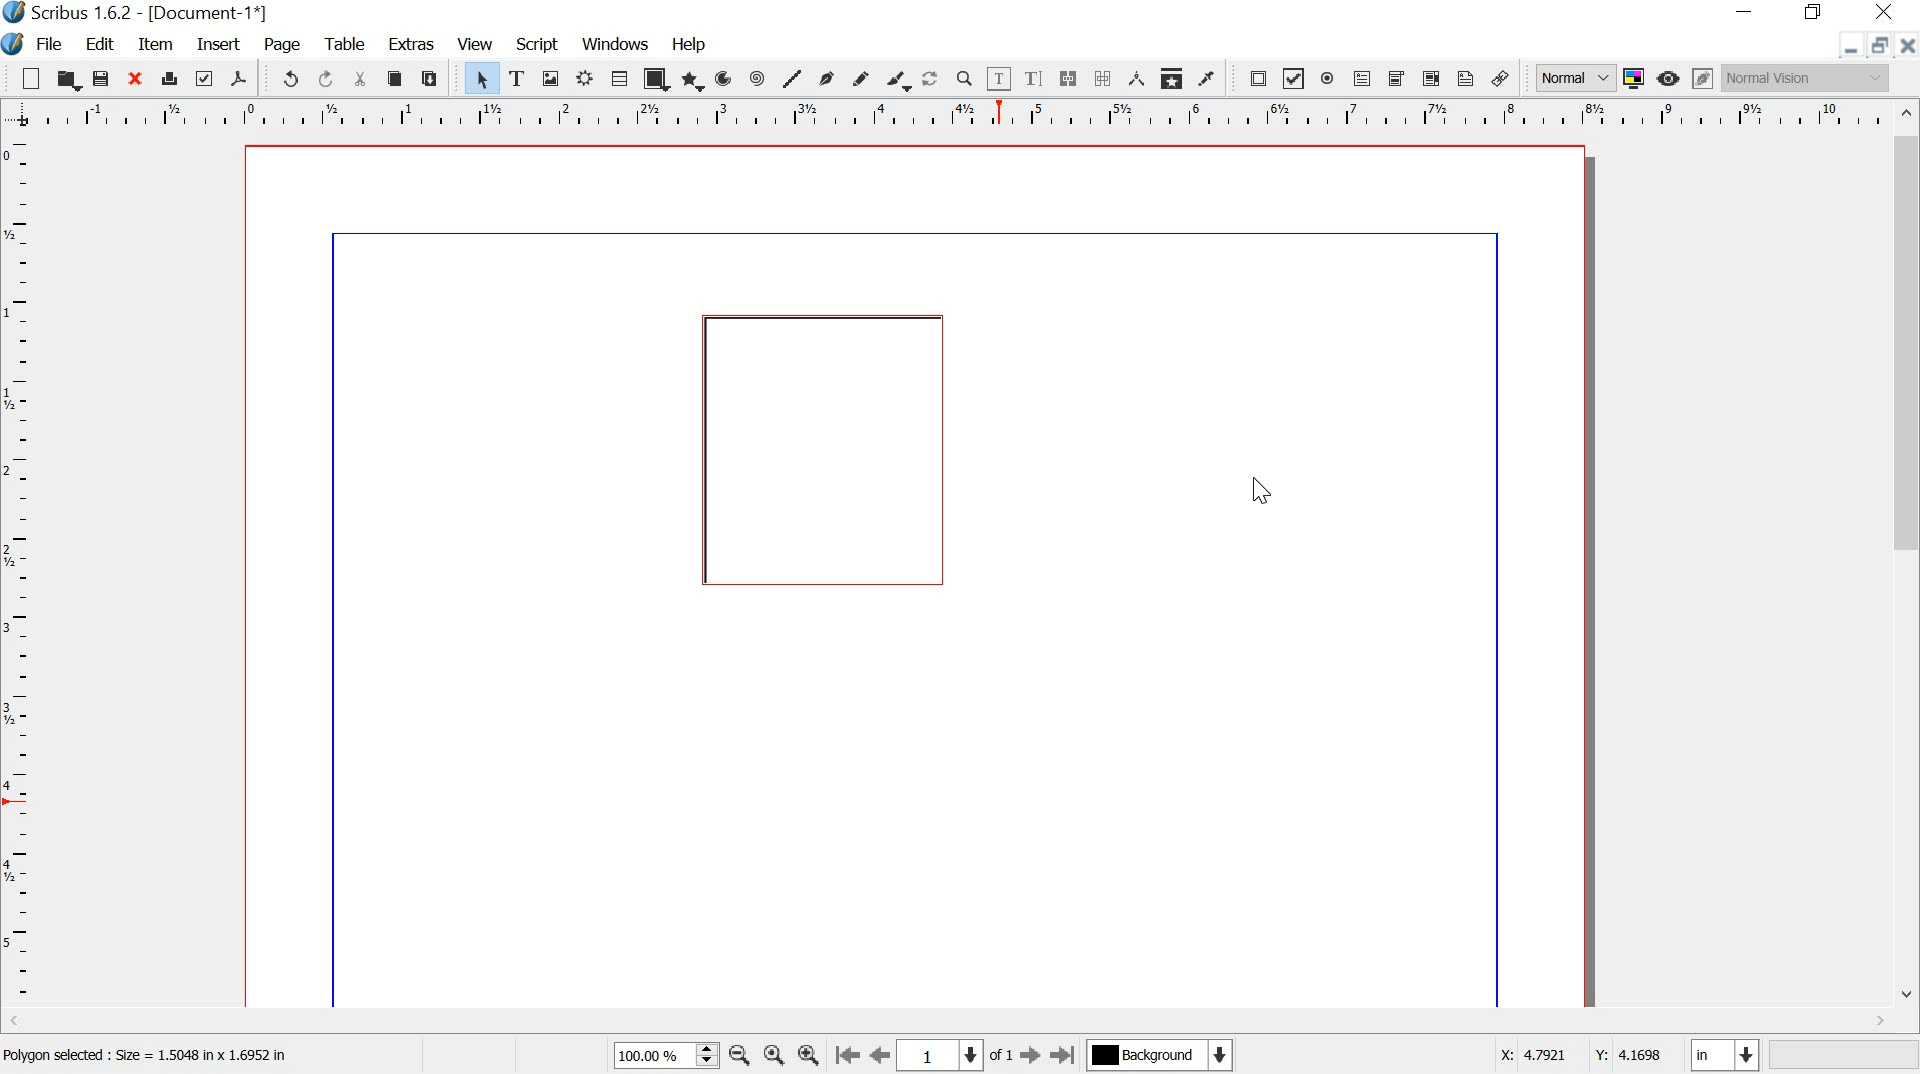 The width and height of the screenshot is (1920, 1074). Describe the element at coordinates (899, 82) in the screenshot. I see `calligraphic line` at that location.